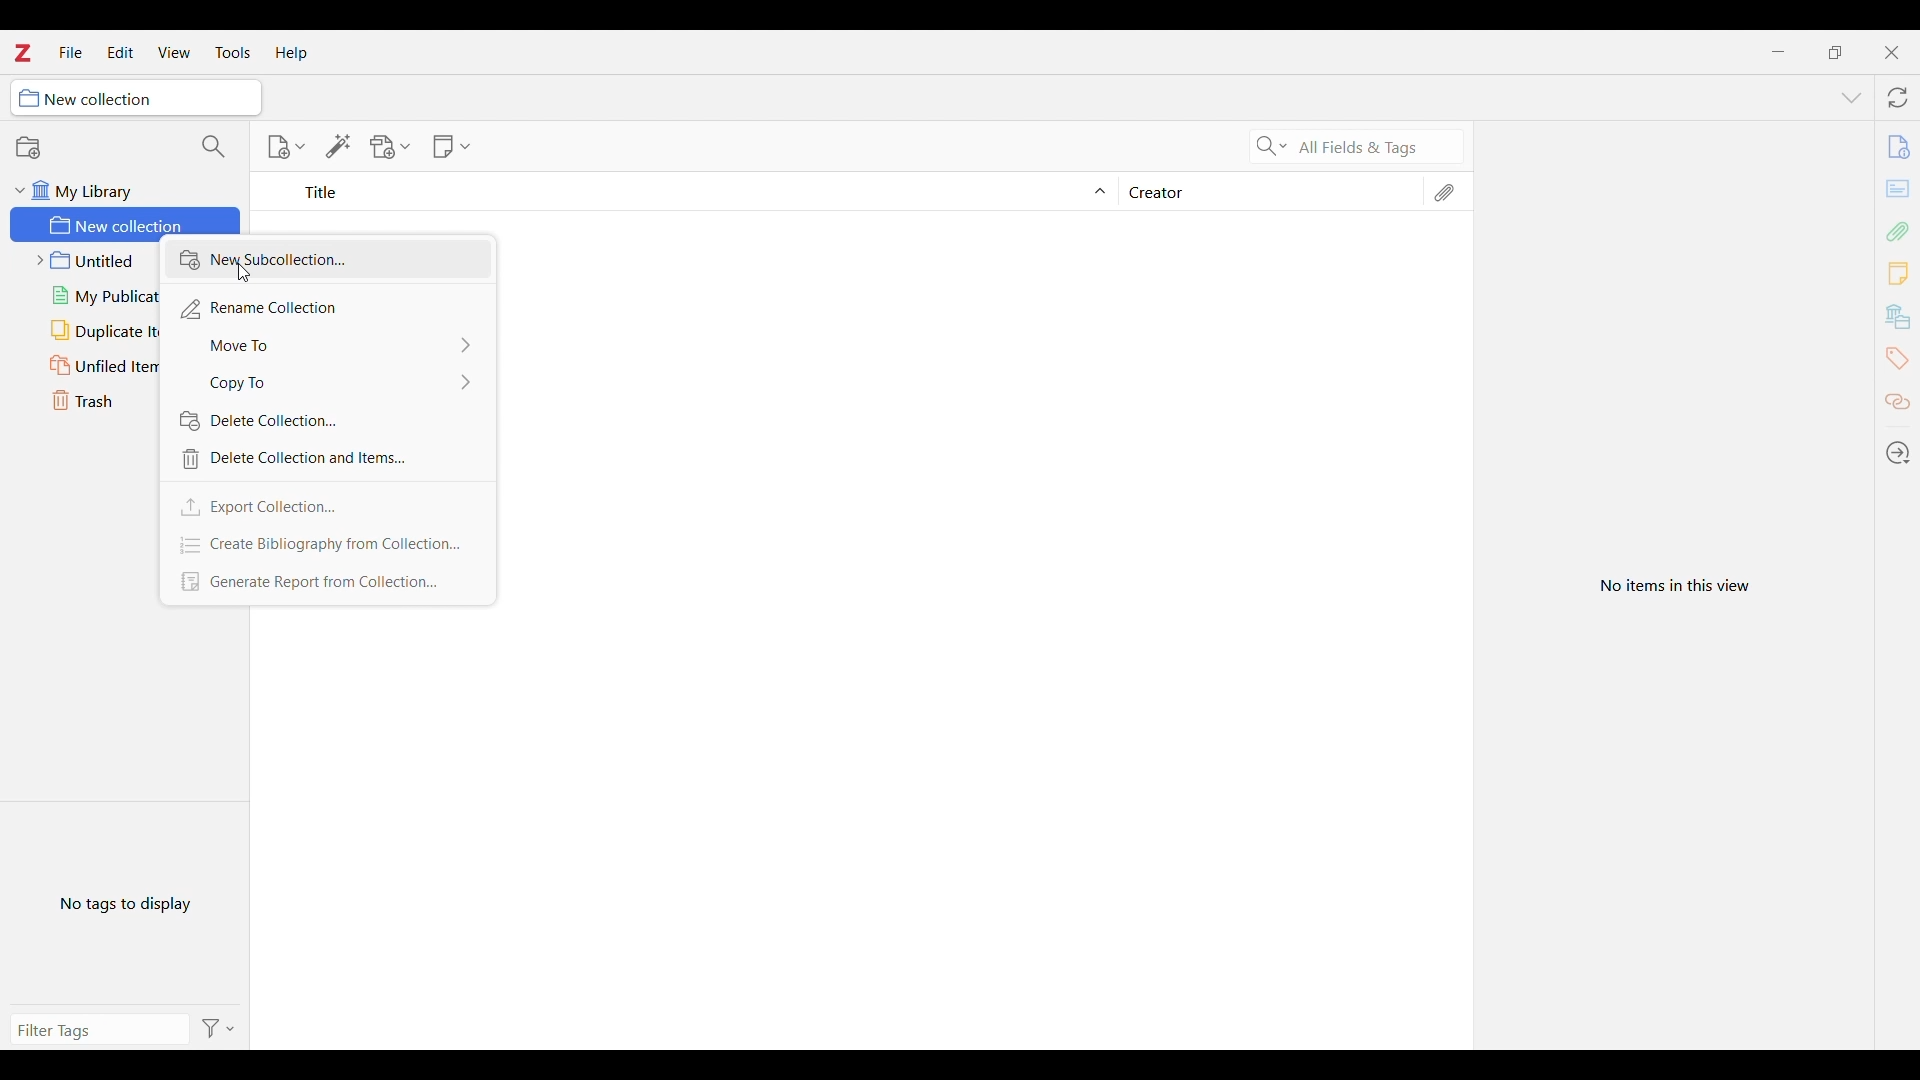 The width and height of the screenshot is (1920, 1080). What do you see at coordinates (1897, 147) in the screenshot?
I see `file` at bounding box center [1897, 147].